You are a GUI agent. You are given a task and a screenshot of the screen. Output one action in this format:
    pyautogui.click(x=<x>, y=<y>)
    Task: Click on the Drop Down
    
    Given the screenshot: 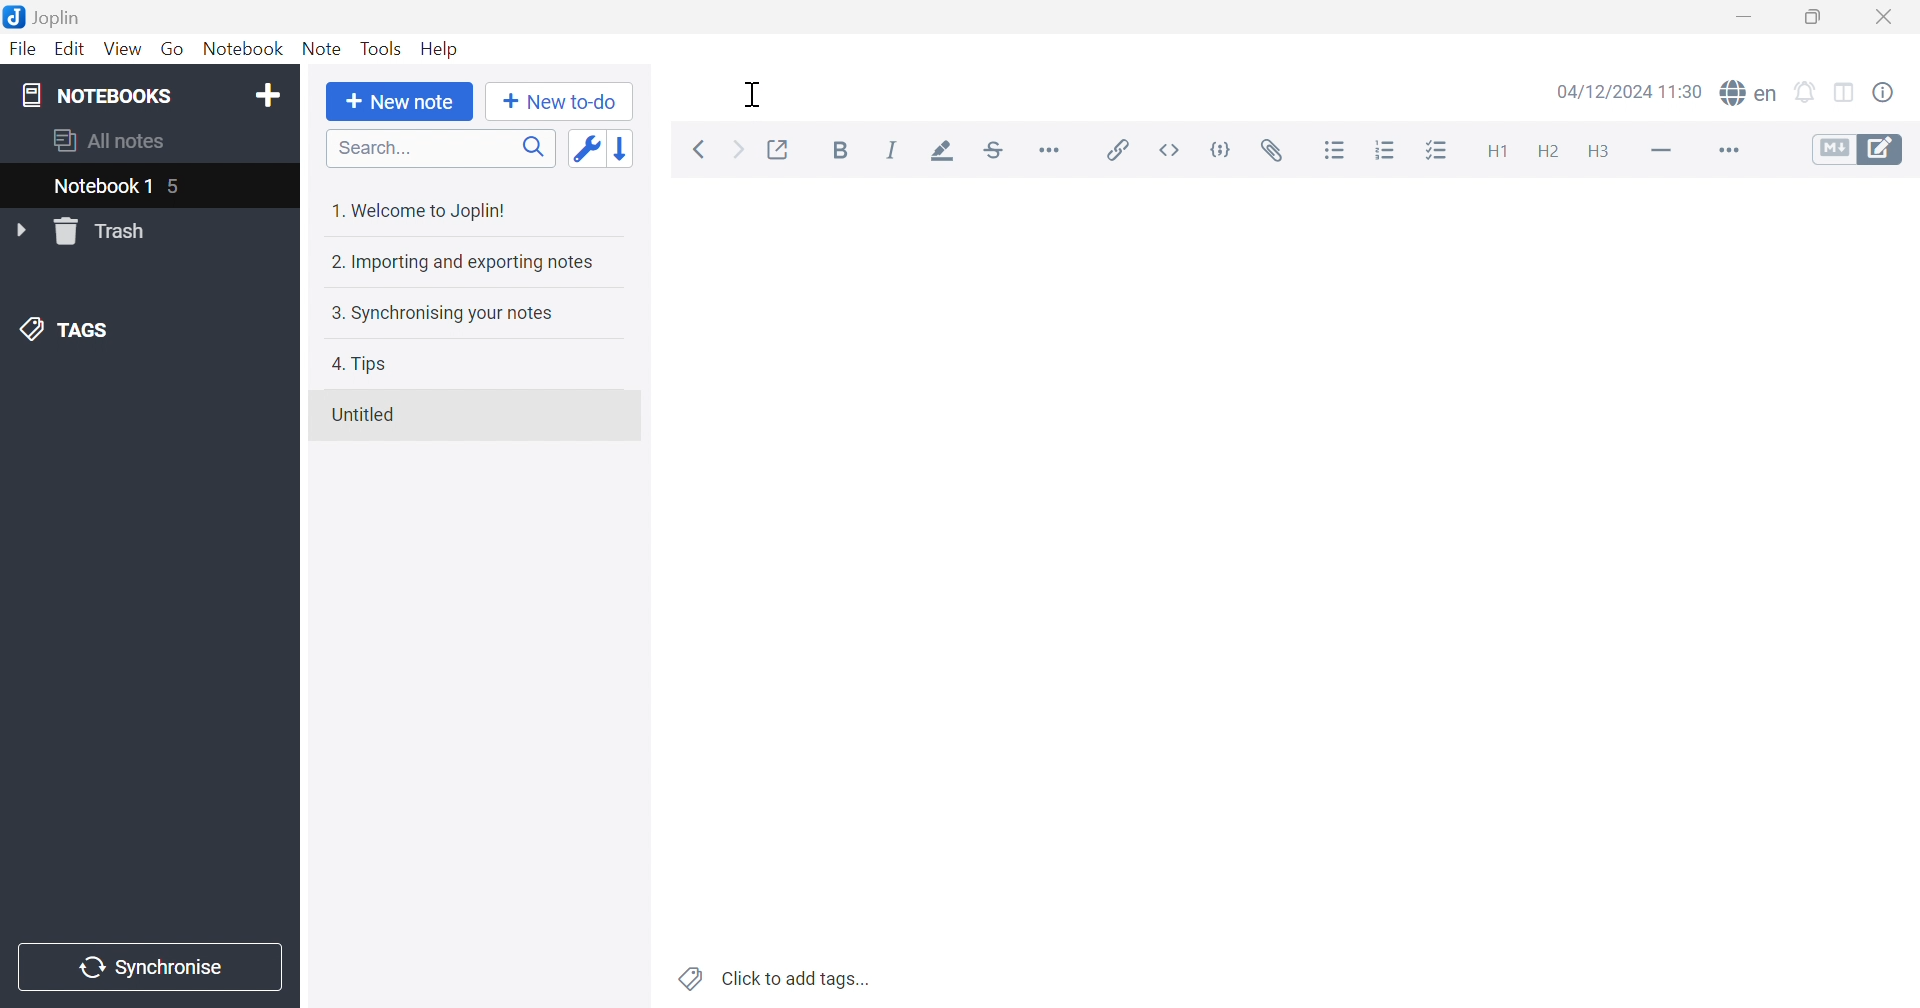 What is the action you would take?
    pyautogui.click(x=21, y=229)
    